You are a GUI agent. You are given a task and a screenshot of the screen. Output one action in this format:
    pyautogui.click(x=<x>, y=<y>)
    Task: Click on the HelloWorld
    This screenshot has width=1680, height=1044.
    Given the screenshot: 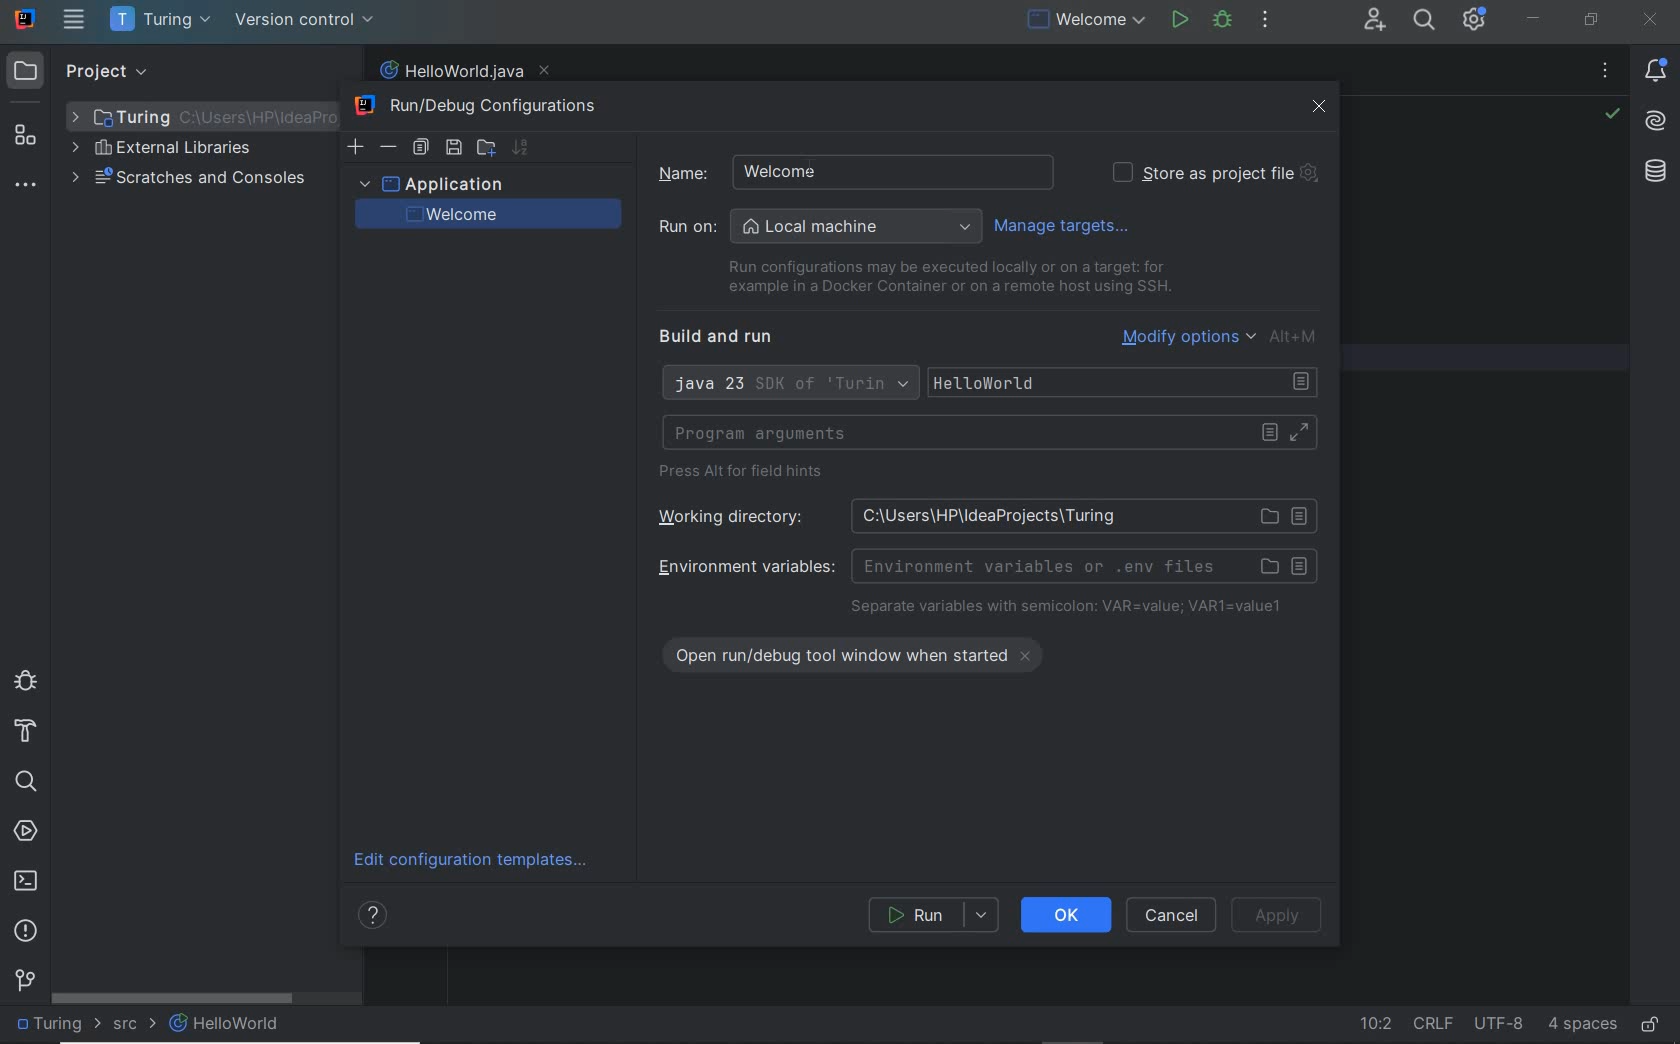 What is the action you would take?
    pyautogui.click(x=226, y=1023)
    